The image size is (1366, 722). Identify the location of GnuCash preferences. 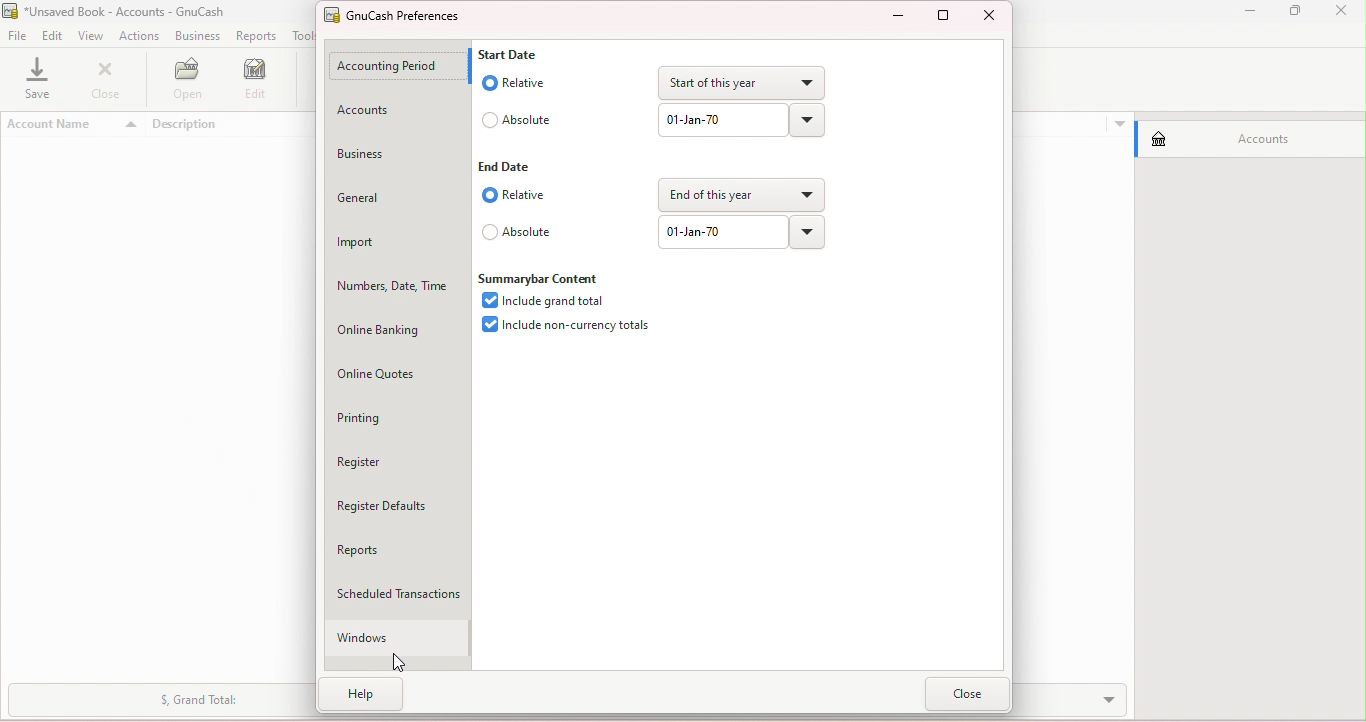
(404, 17).